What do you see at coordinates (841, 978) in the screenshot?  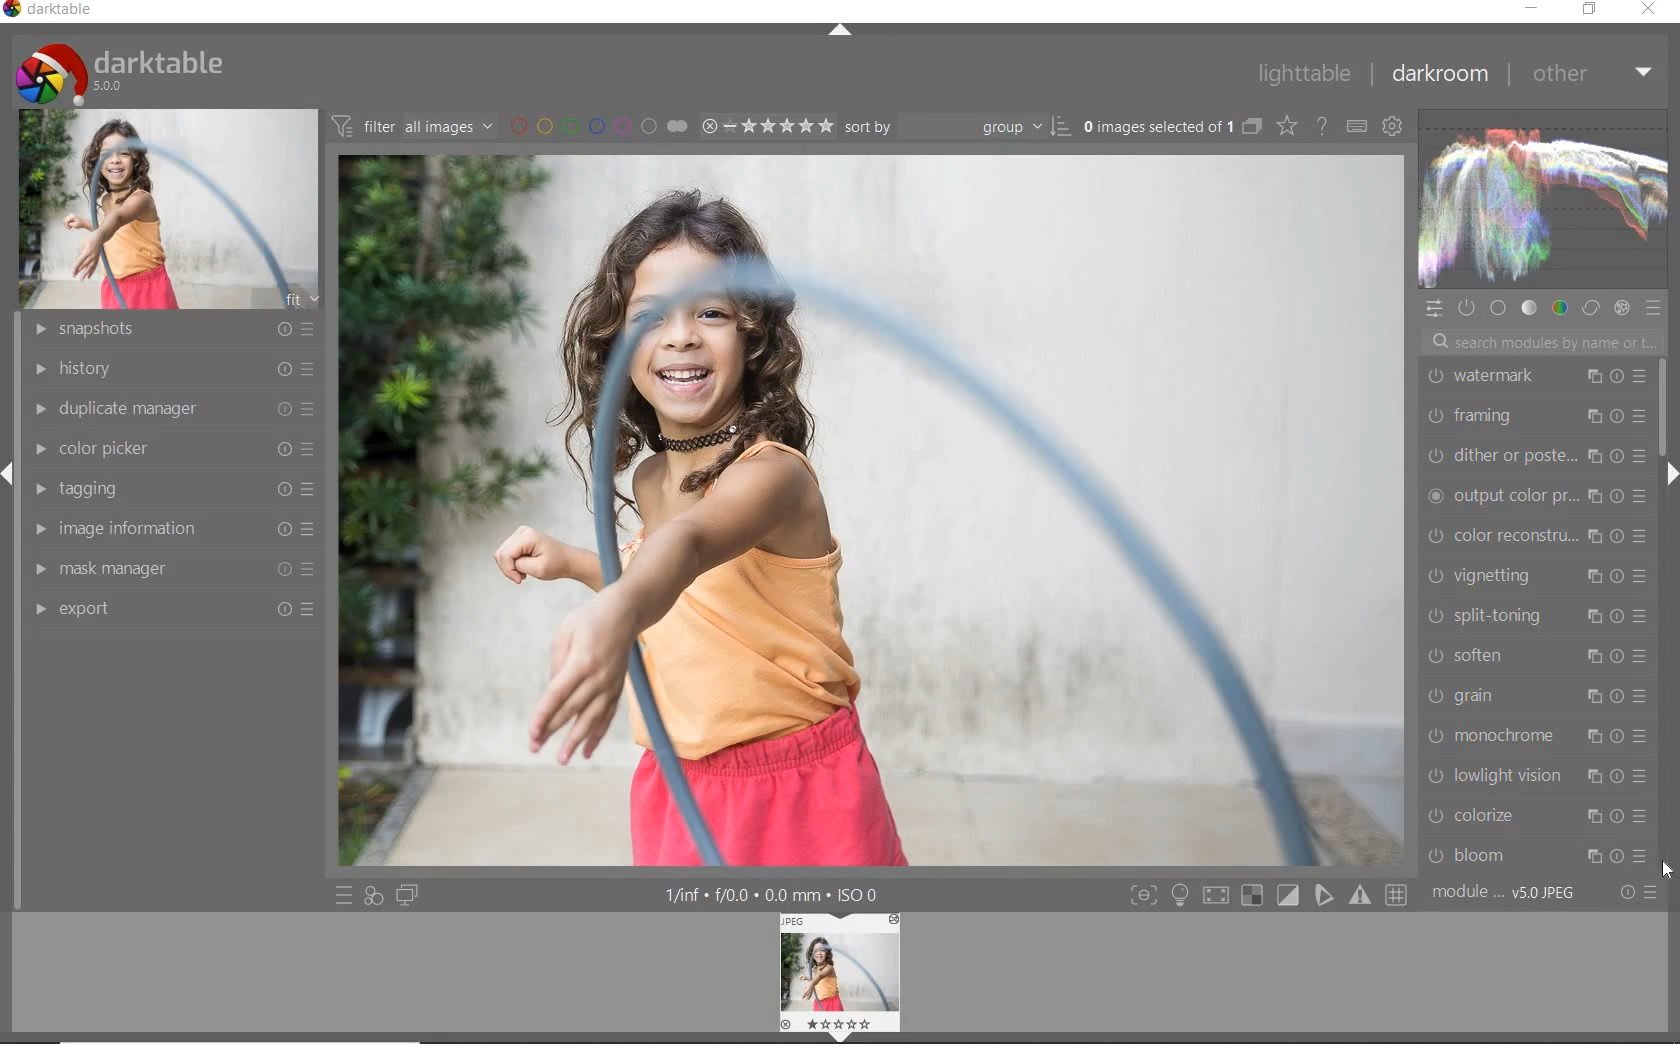 I see `image preview` at bounding box center [841, 978].